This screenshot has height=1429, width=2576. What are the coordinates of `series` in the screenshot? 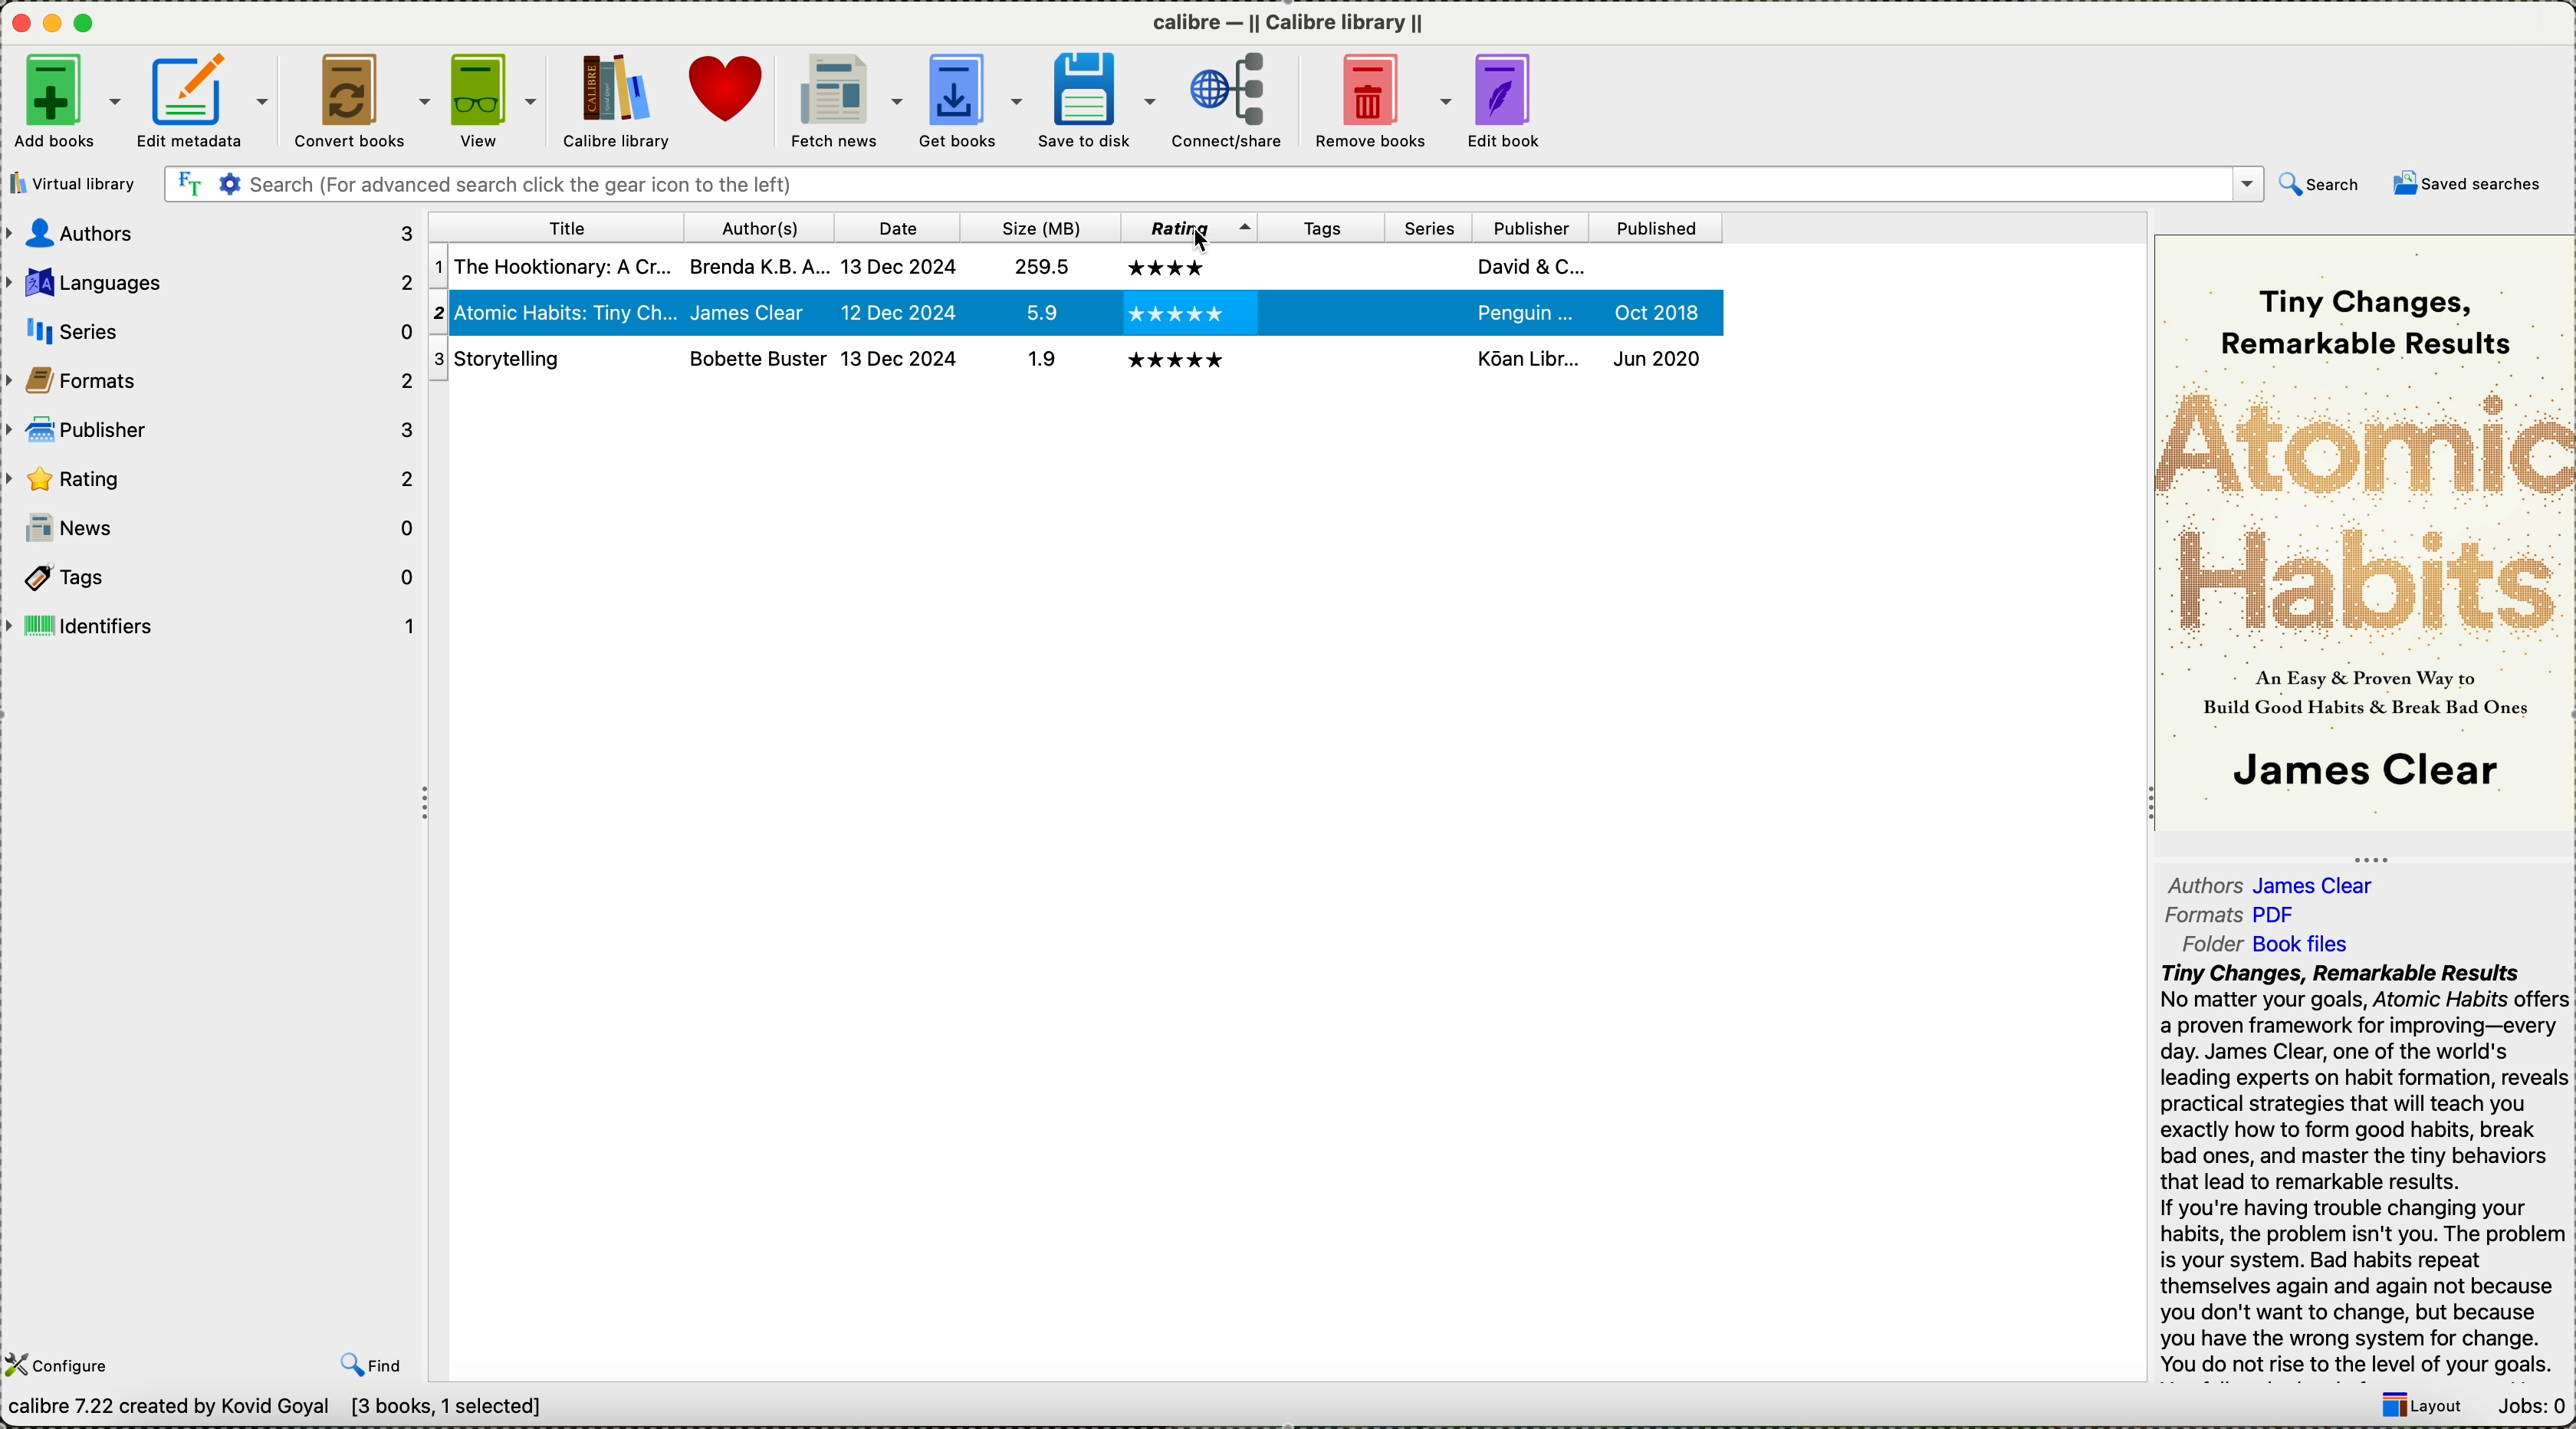 It's located at (1432, 266).